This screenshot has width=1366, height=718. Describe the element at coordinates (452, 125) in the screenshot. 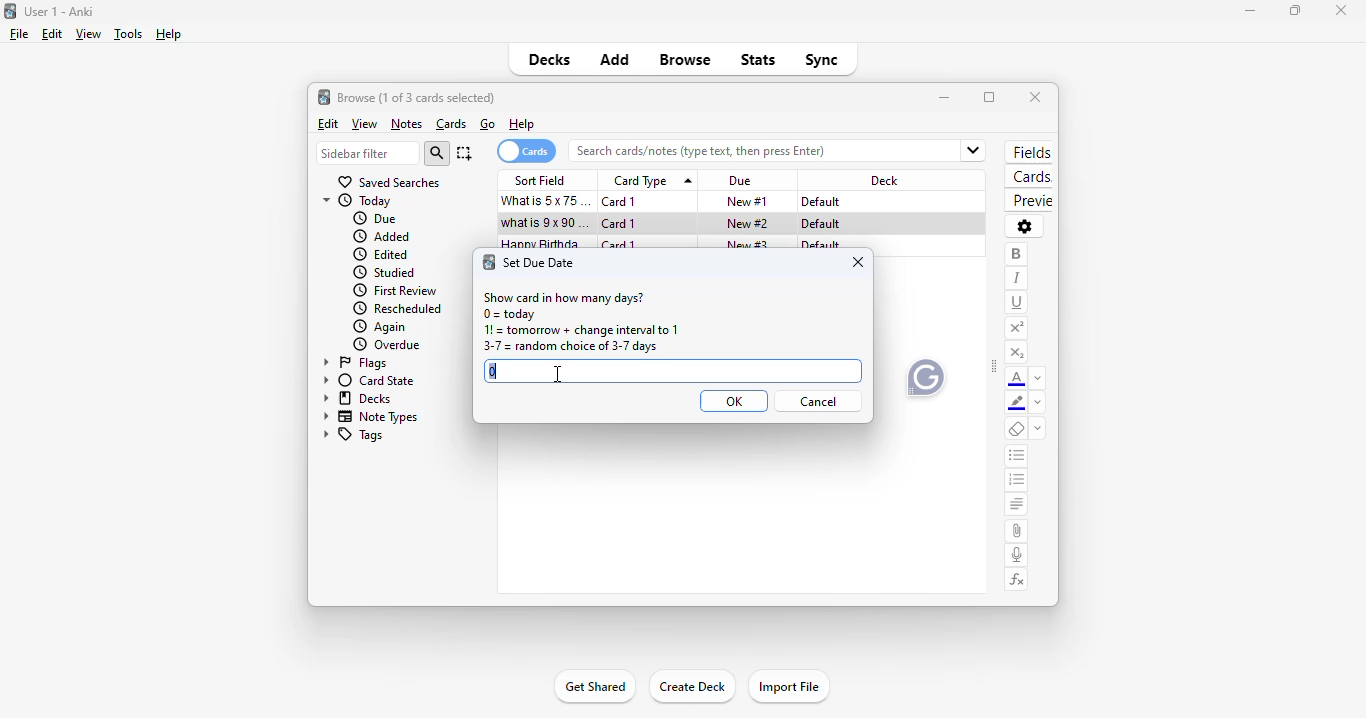

I see `cards` at that location.